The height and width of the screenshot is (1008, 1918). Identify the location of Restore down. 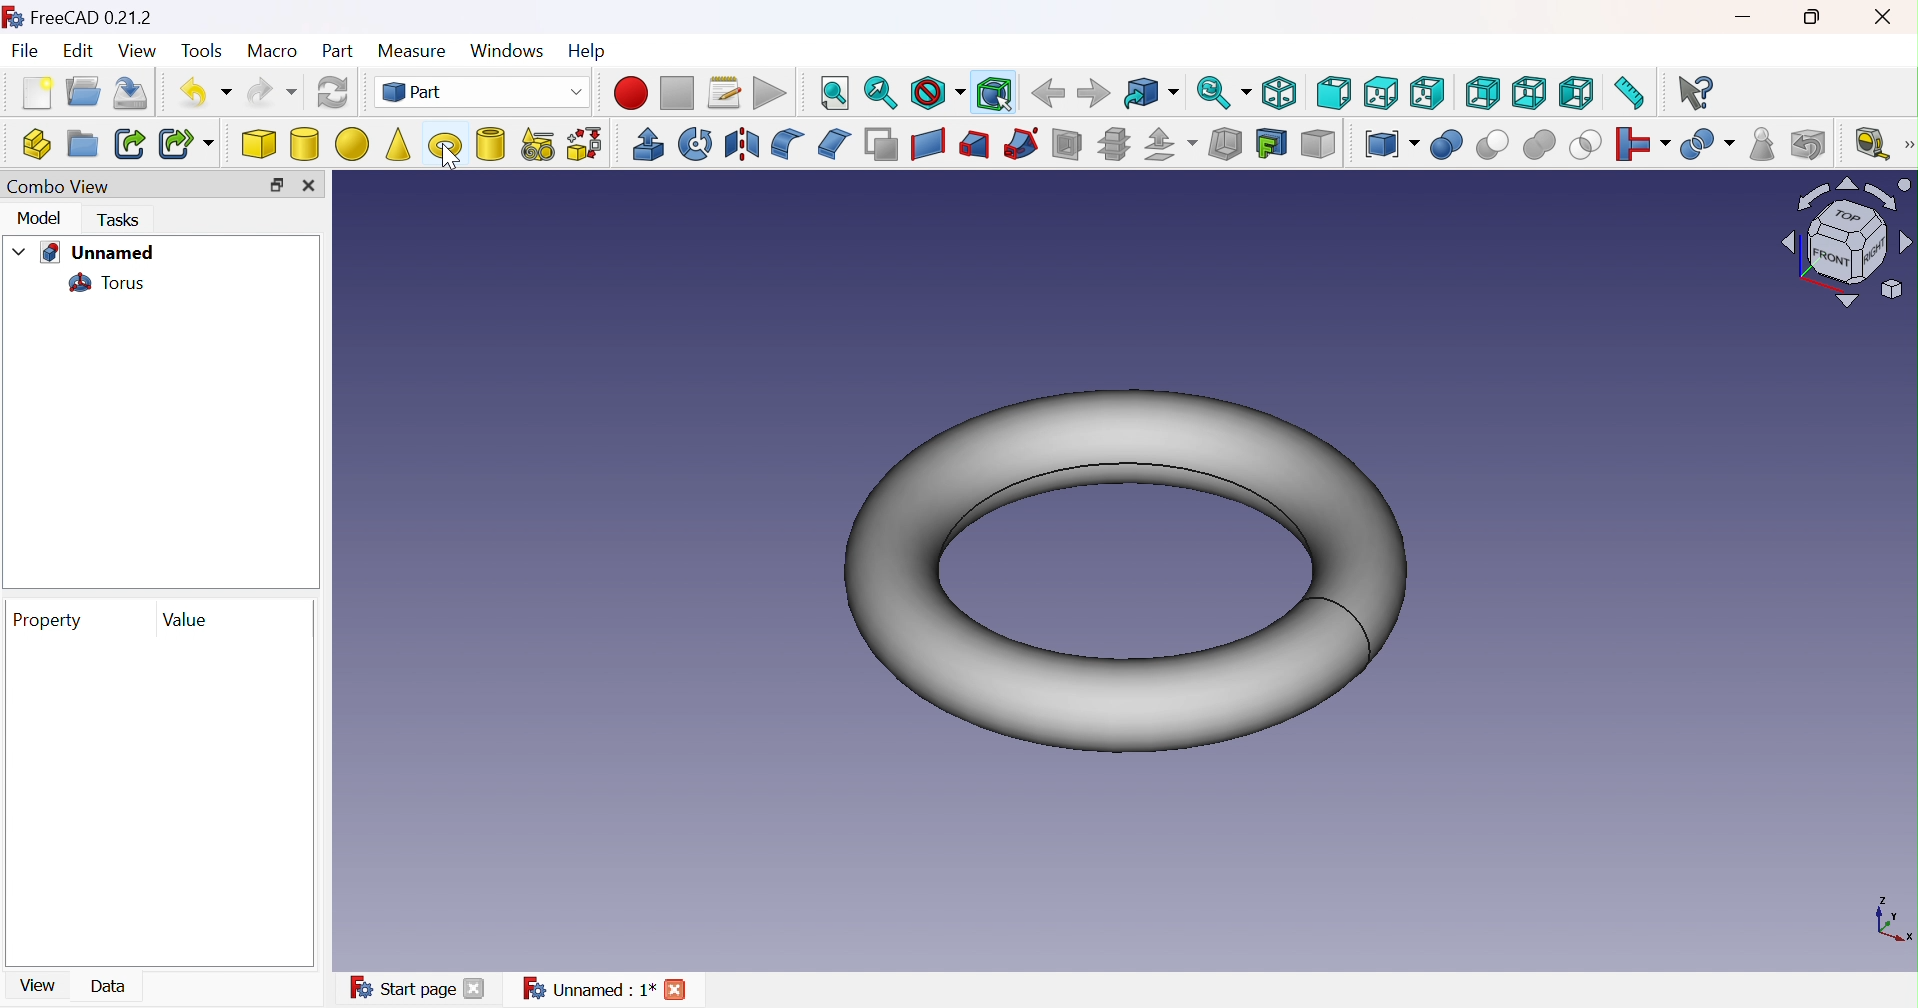
(275, 186).